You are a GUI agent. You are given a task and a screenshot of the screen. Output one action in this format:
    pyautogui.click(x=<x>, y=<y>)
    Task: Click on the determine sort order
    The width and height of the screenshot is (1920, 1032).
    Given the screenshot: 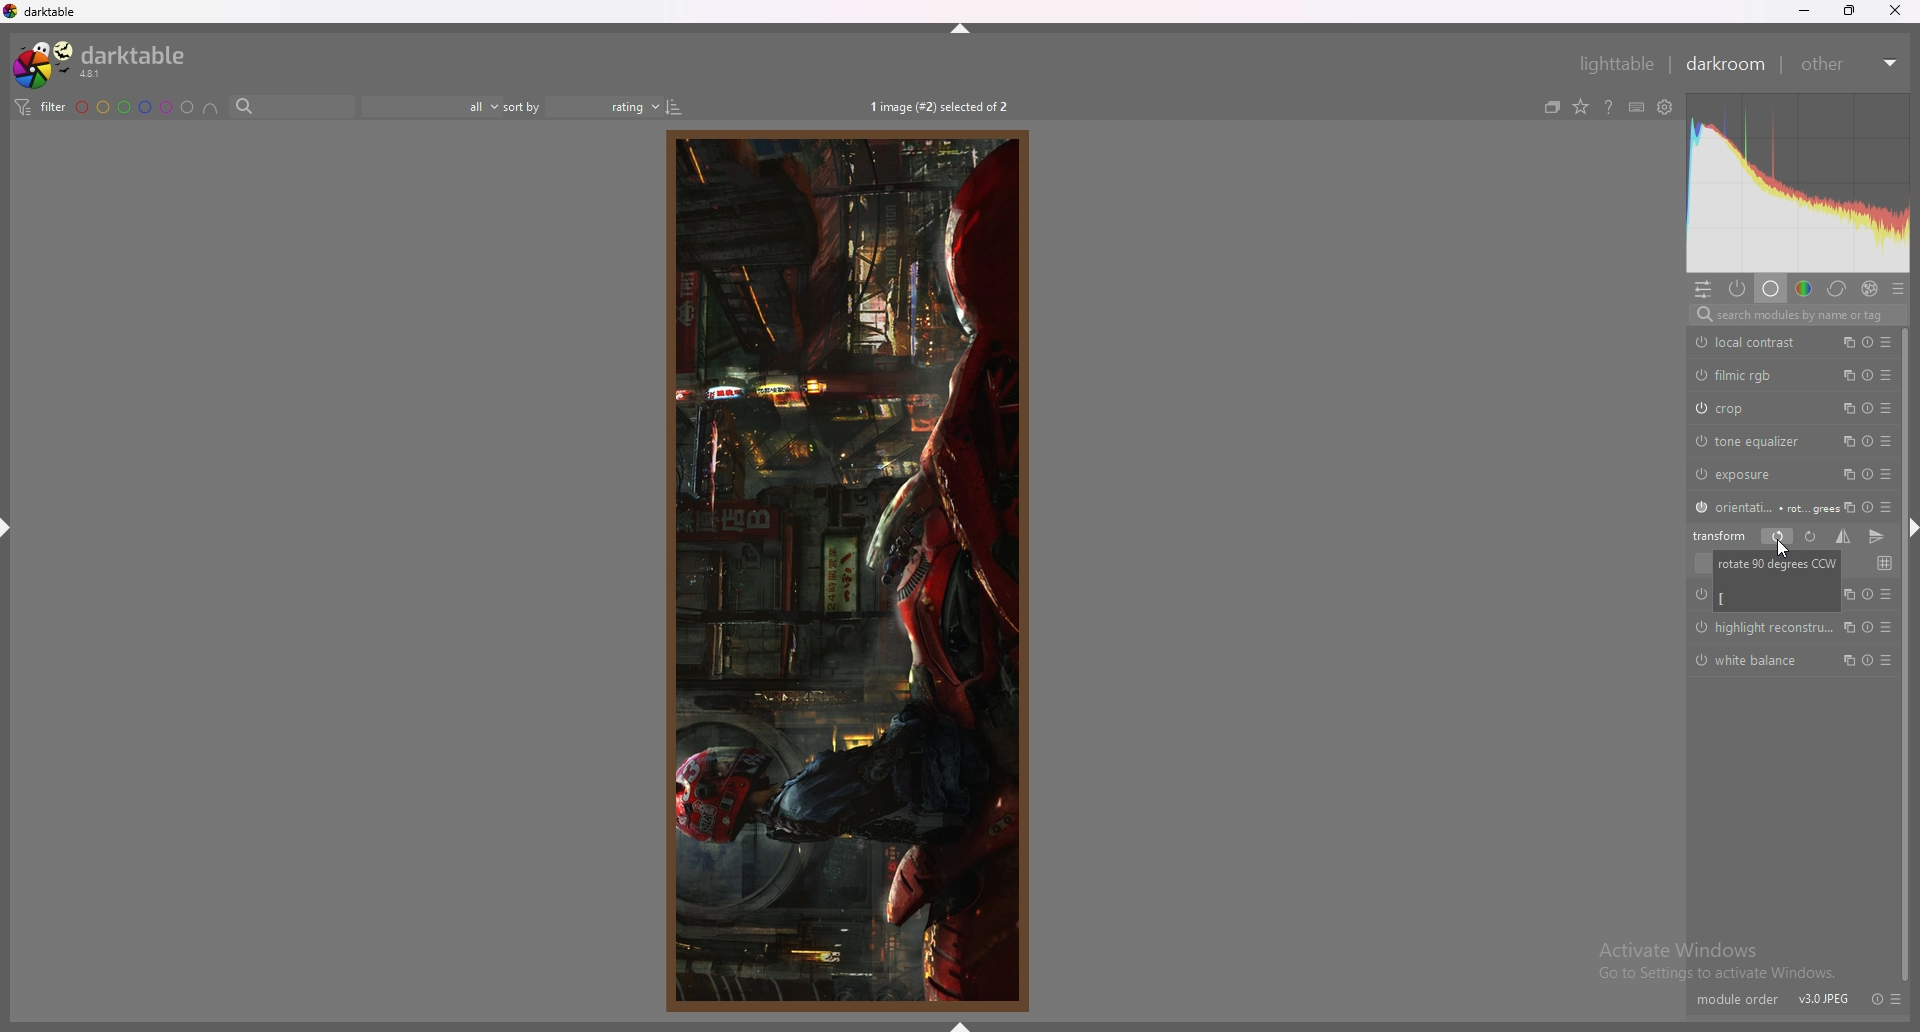 What is the action you would take?
    pyautogui.click(x=583, y=107)
    